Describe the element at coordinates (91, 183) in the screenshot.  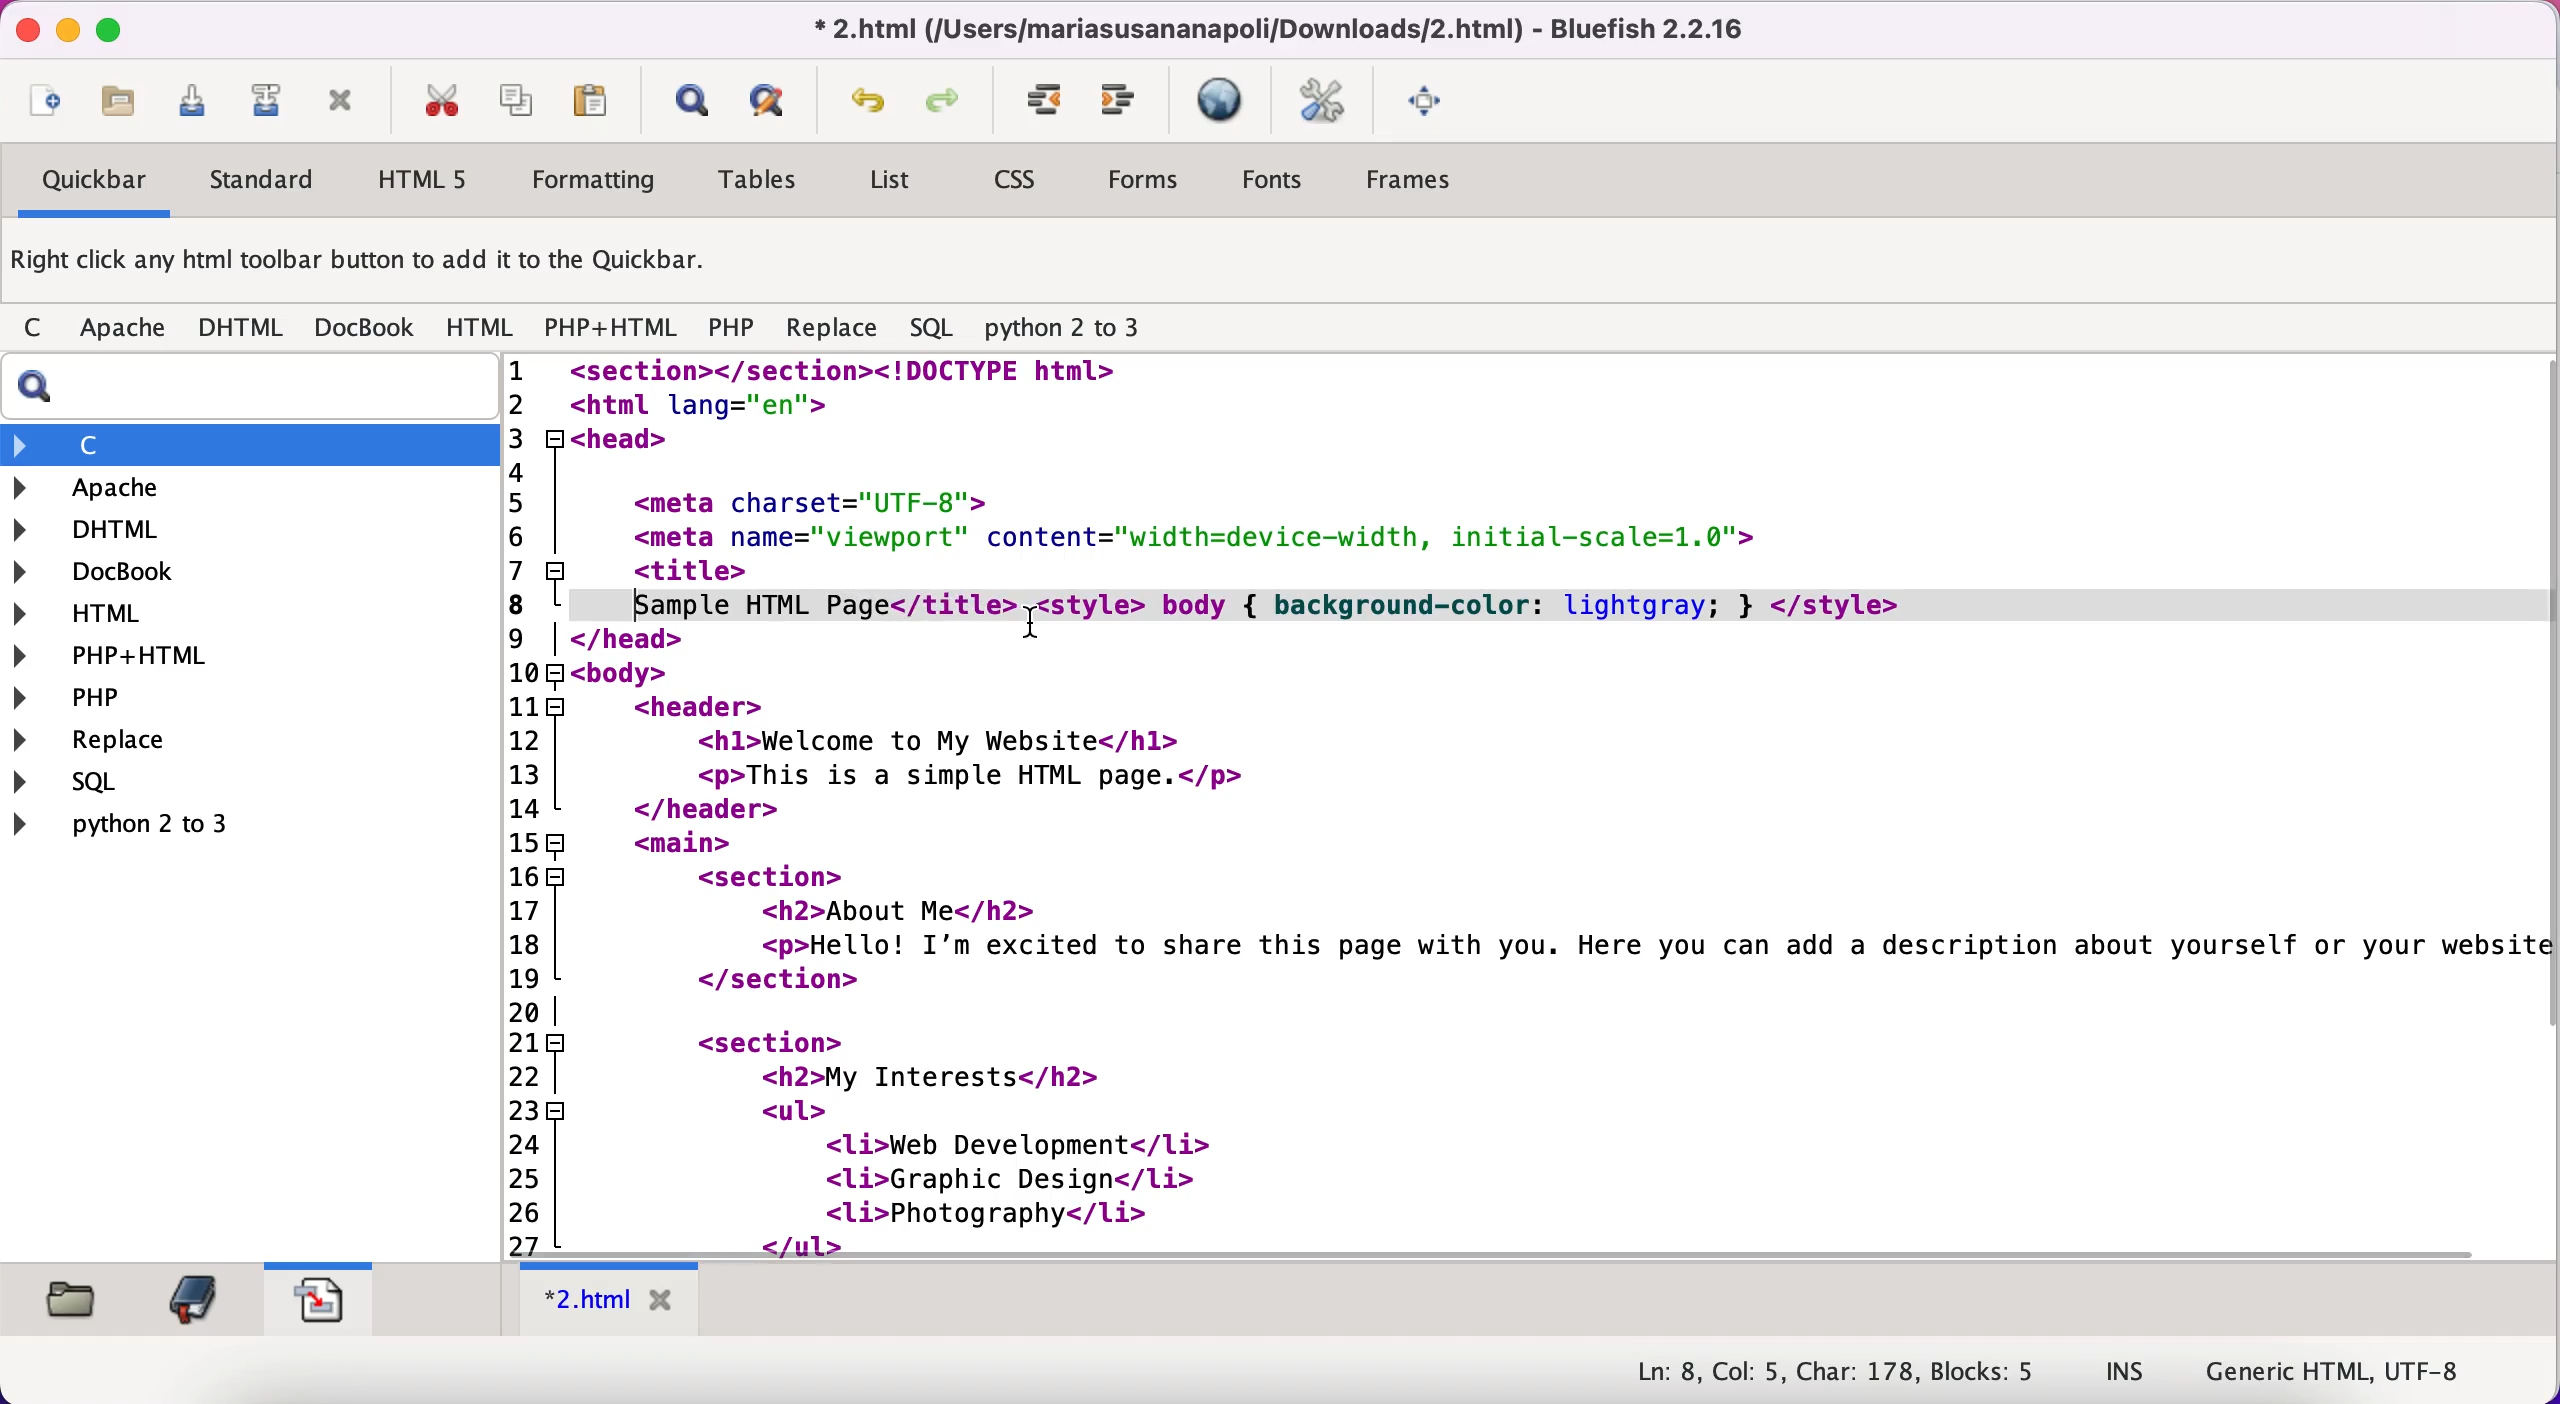
I see `quickbar` at that location.